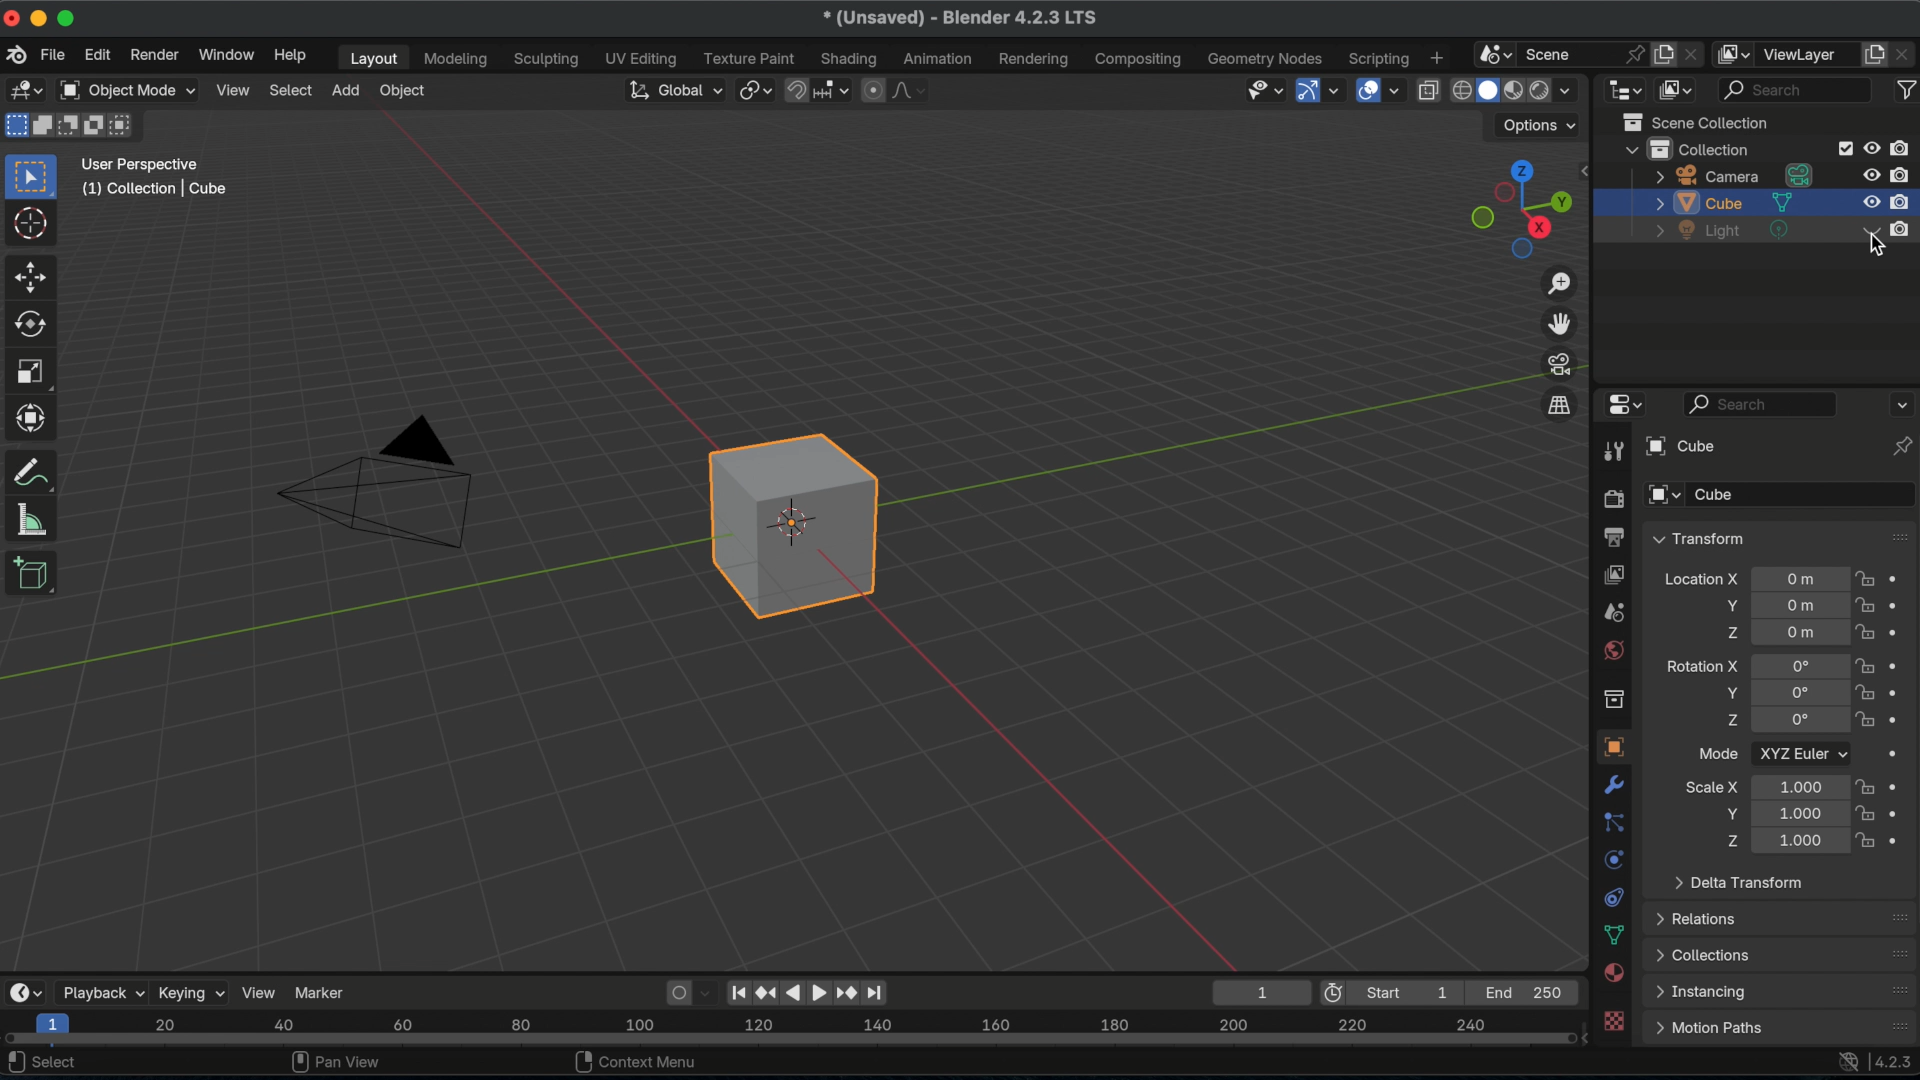  Describe the element at coordinates (1626, 401) in the screenshot. I see `` at that location.